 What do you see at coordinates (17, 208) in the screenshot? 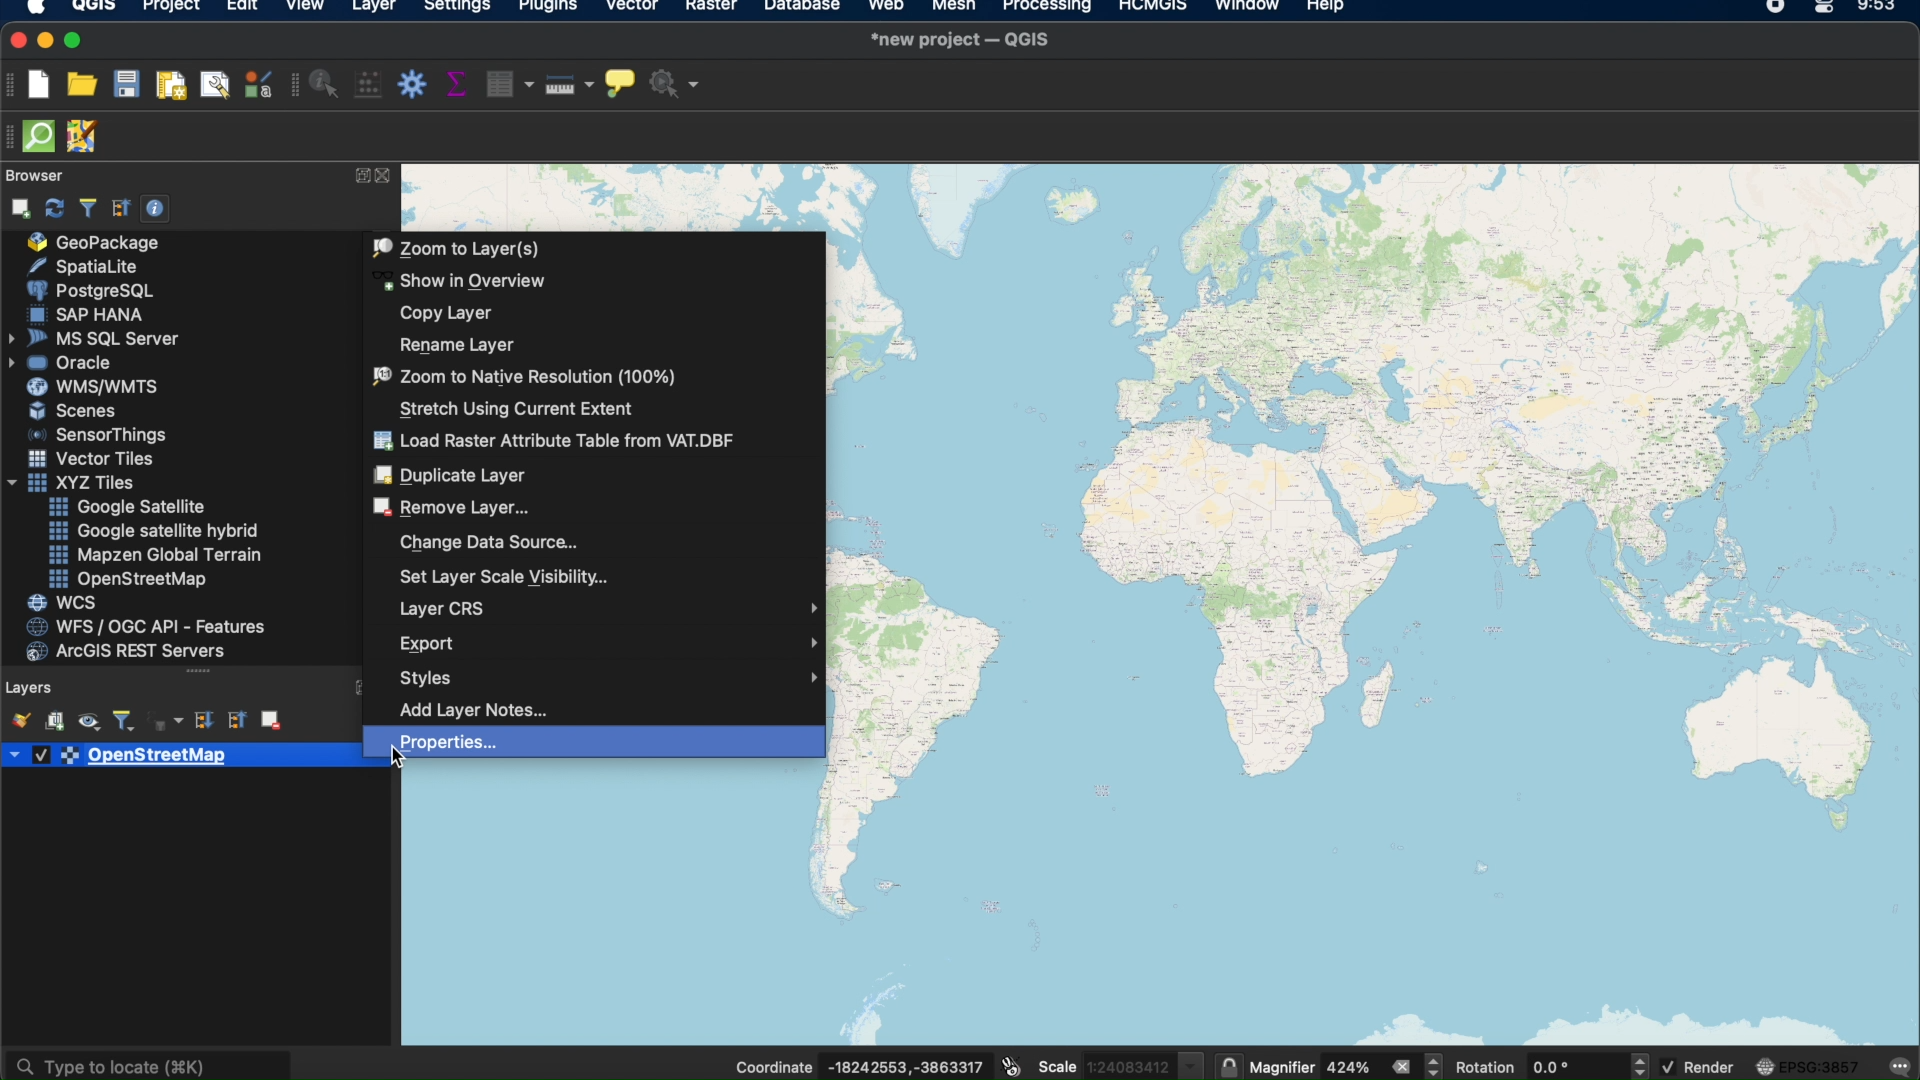
I see `add selected layers` at bounding box center [17, 208].